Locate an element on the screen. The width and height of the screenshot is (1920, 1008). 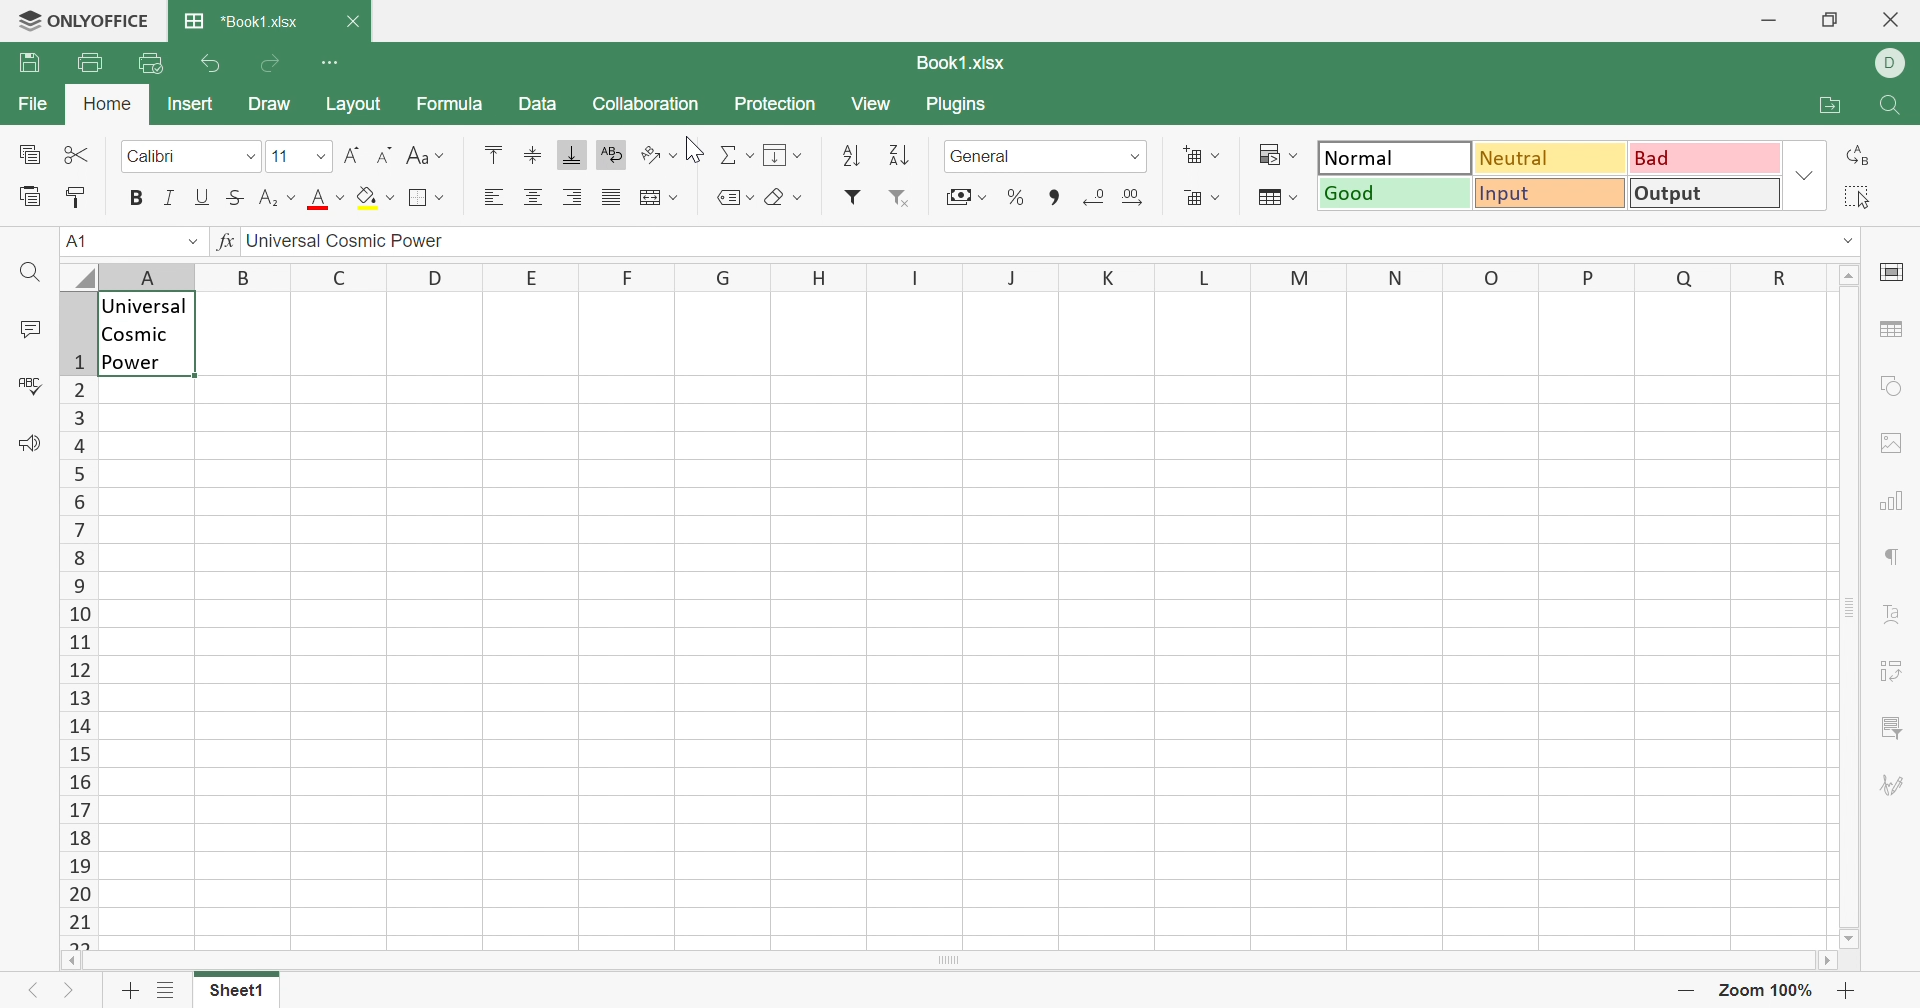
Add sheet is located at coordinates (129, 990).